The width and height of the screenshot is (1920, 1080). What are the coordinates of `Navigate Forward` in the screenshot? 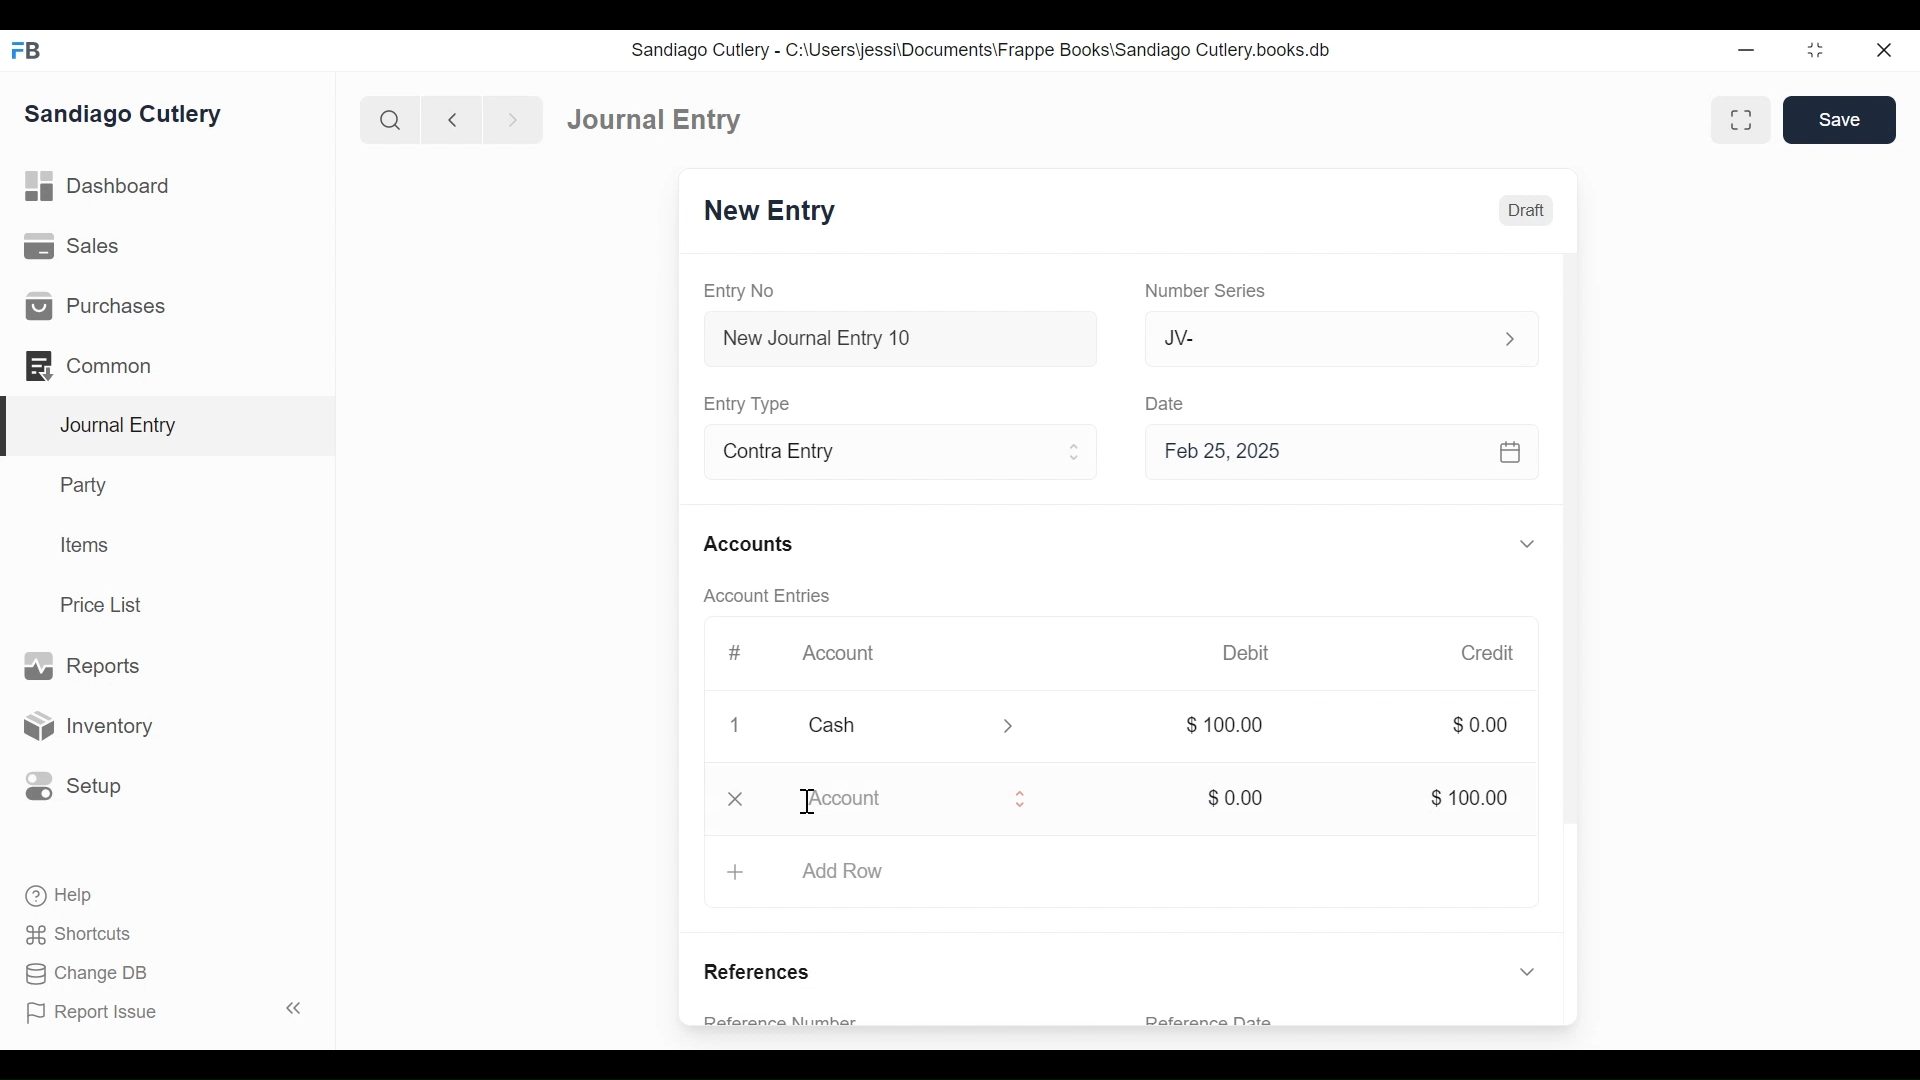 It's located at (514, 118).